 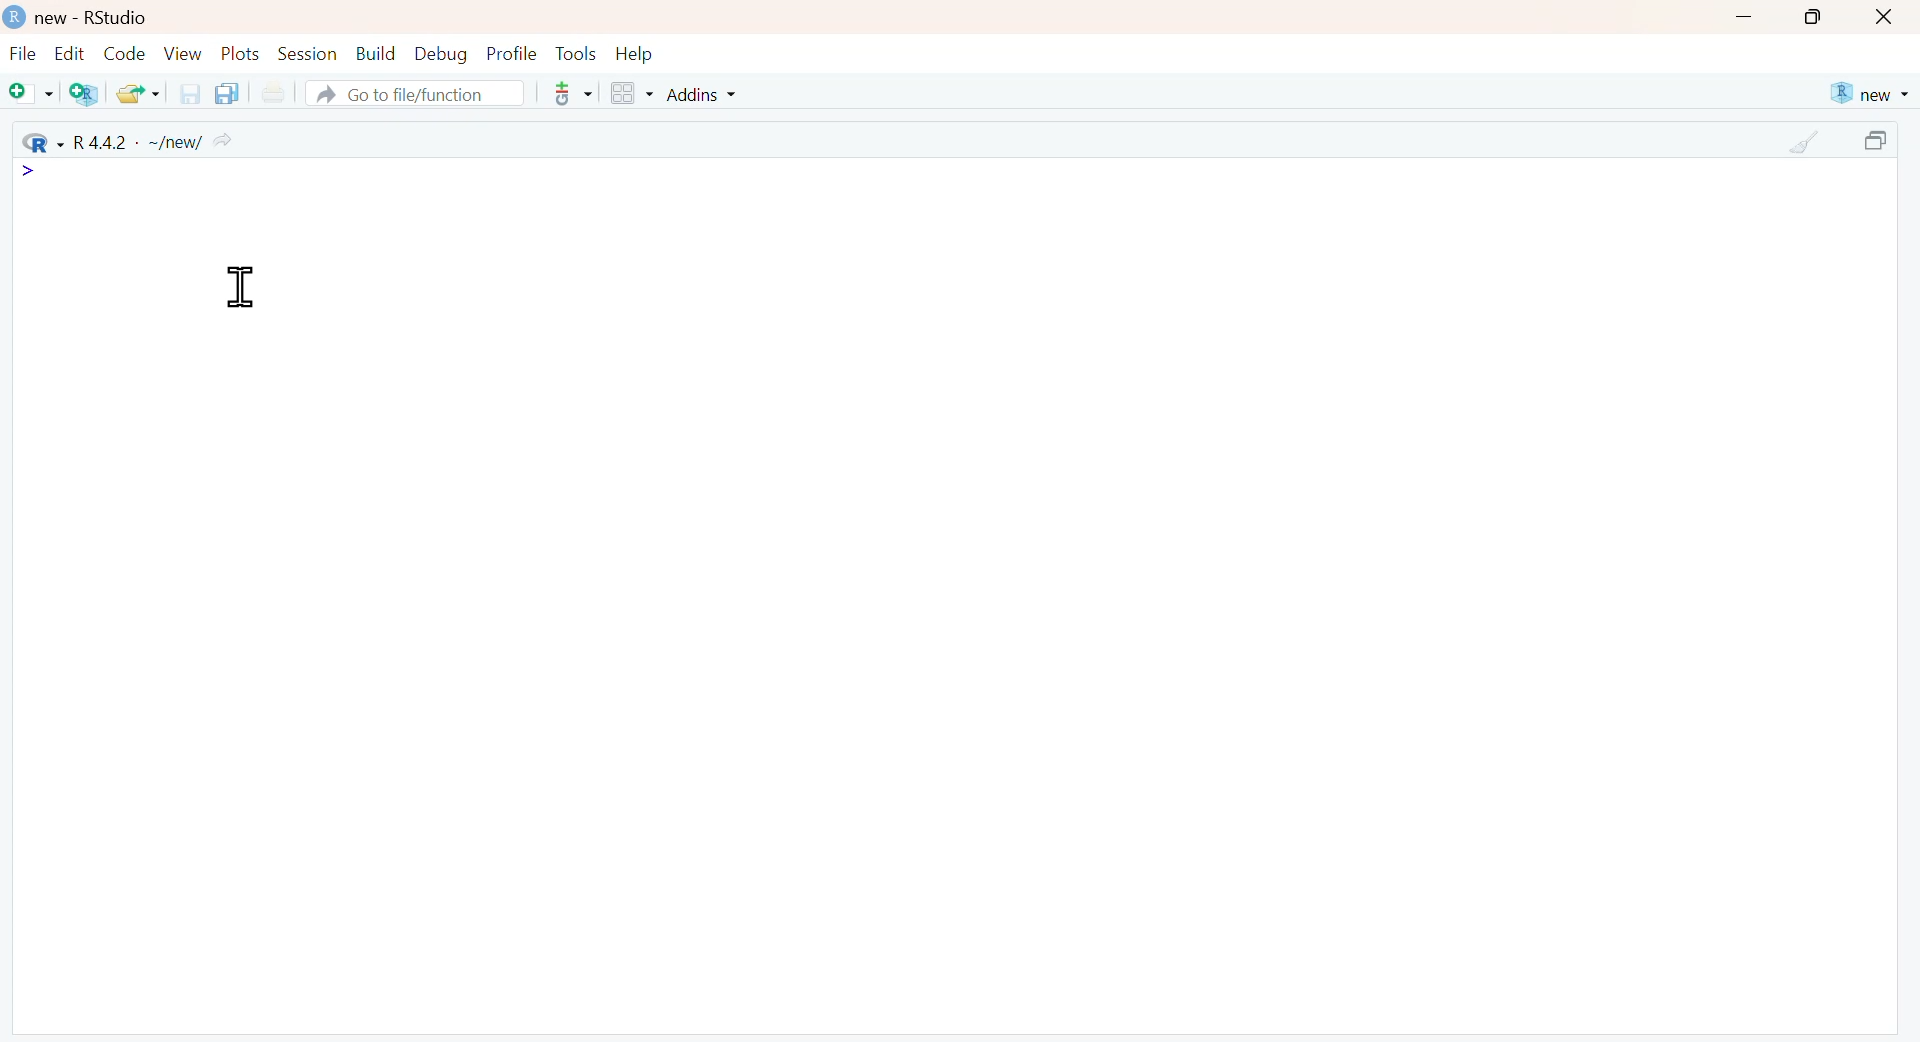 I want to click on maximize, so click(x=1817, y=17).